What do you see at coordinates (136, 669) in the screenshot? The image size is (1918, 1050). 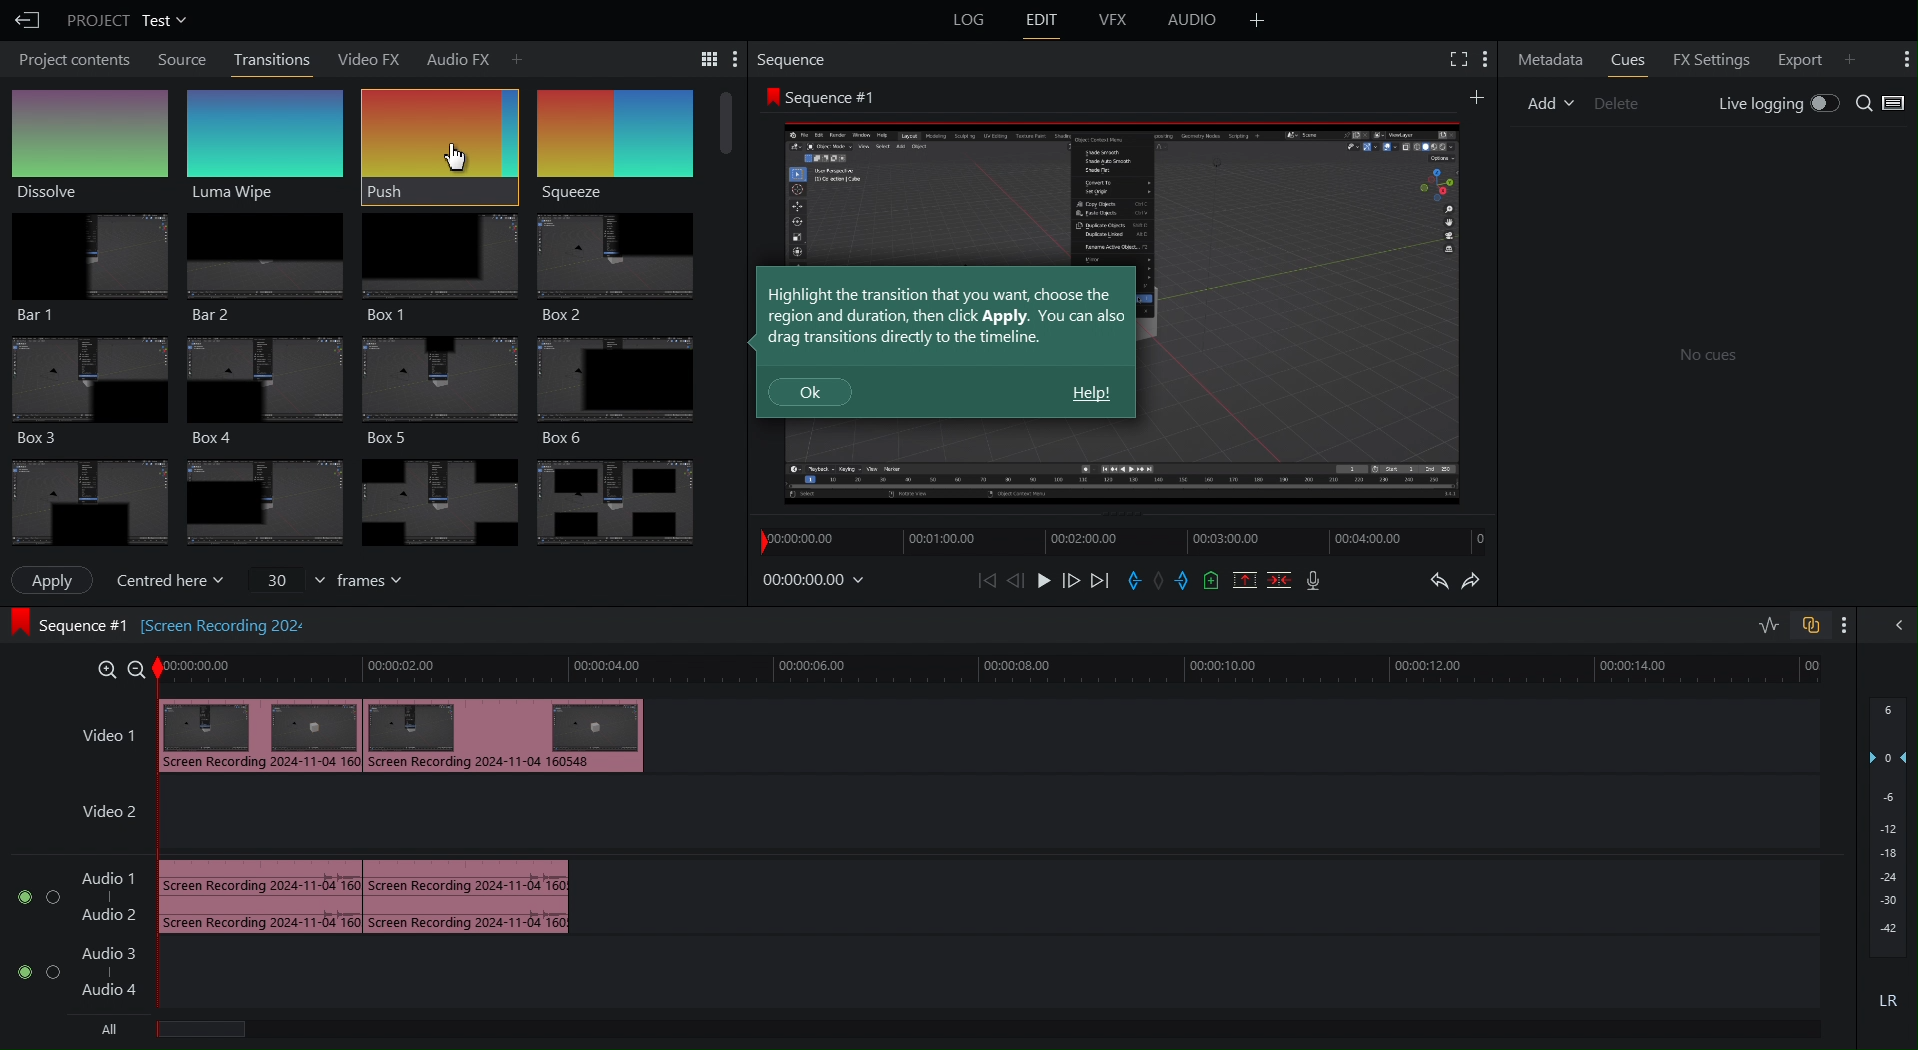 I see `zoom out` at bounding box center [136, 669].